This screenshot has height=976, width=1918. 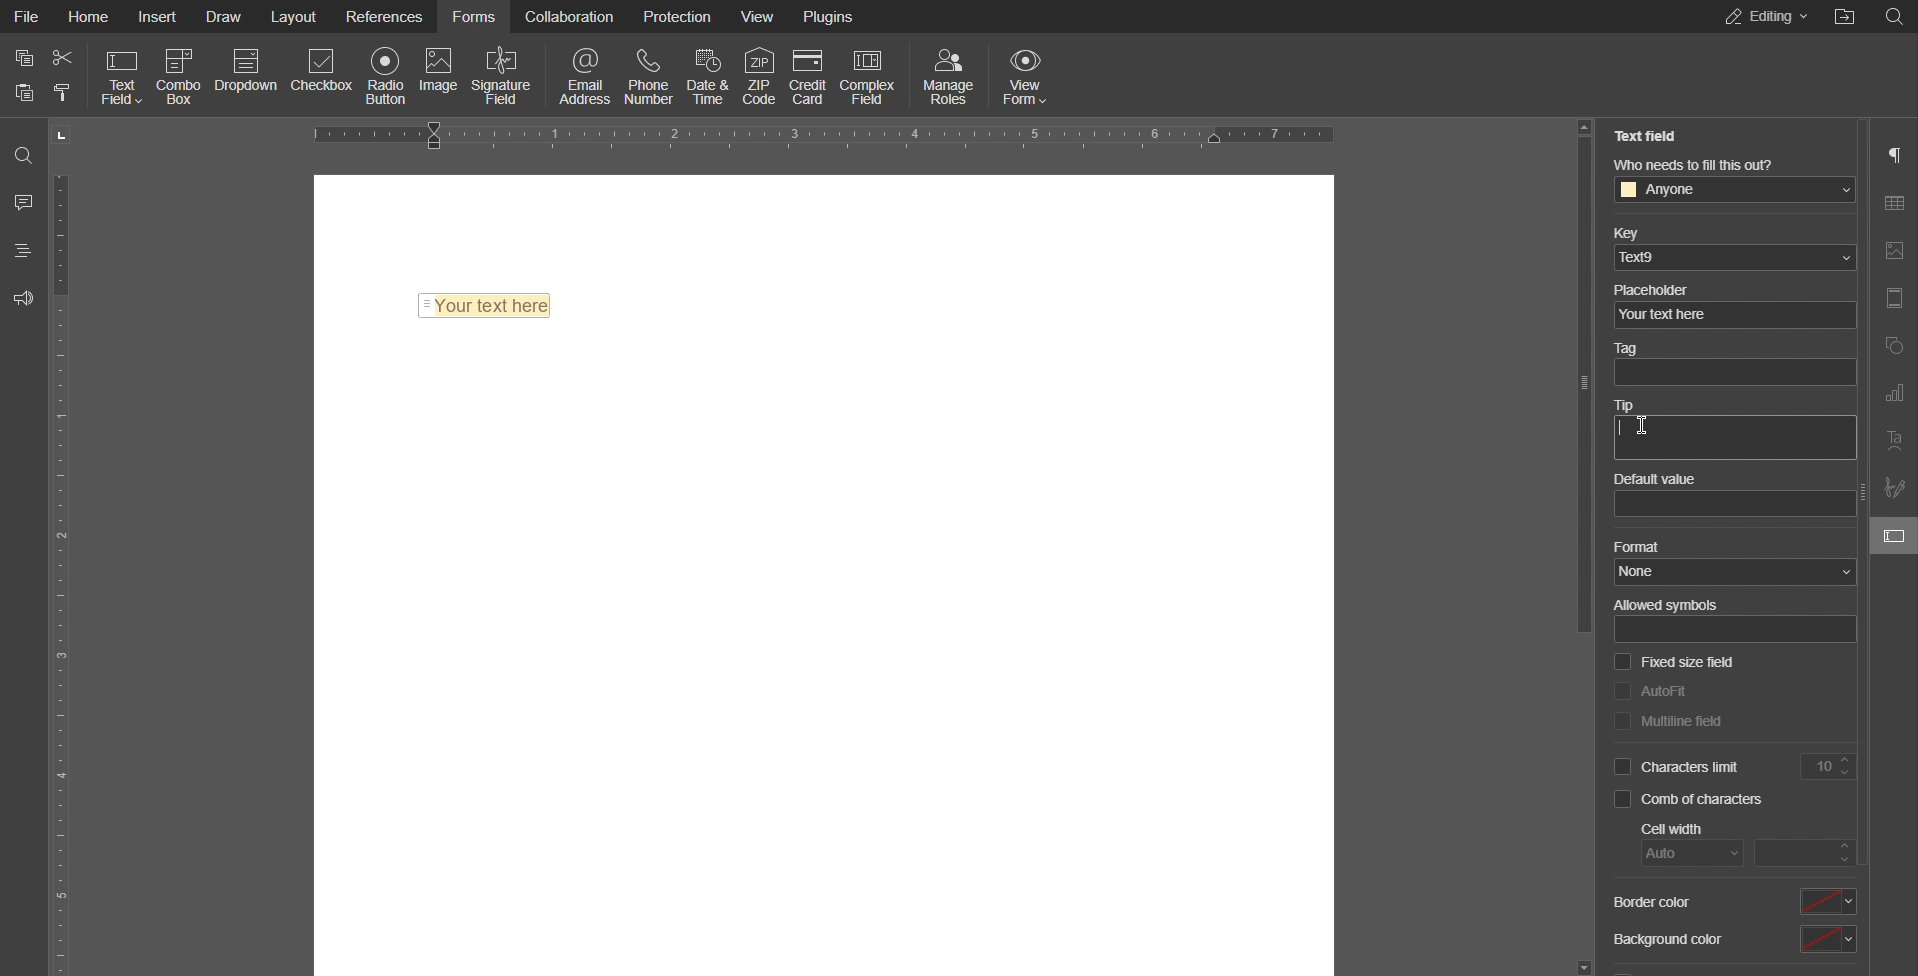 What do you see at coordinates (1695, 163) in the screenshot?
I see `Who needs to fill this out` at bounding box center [1695, 163].